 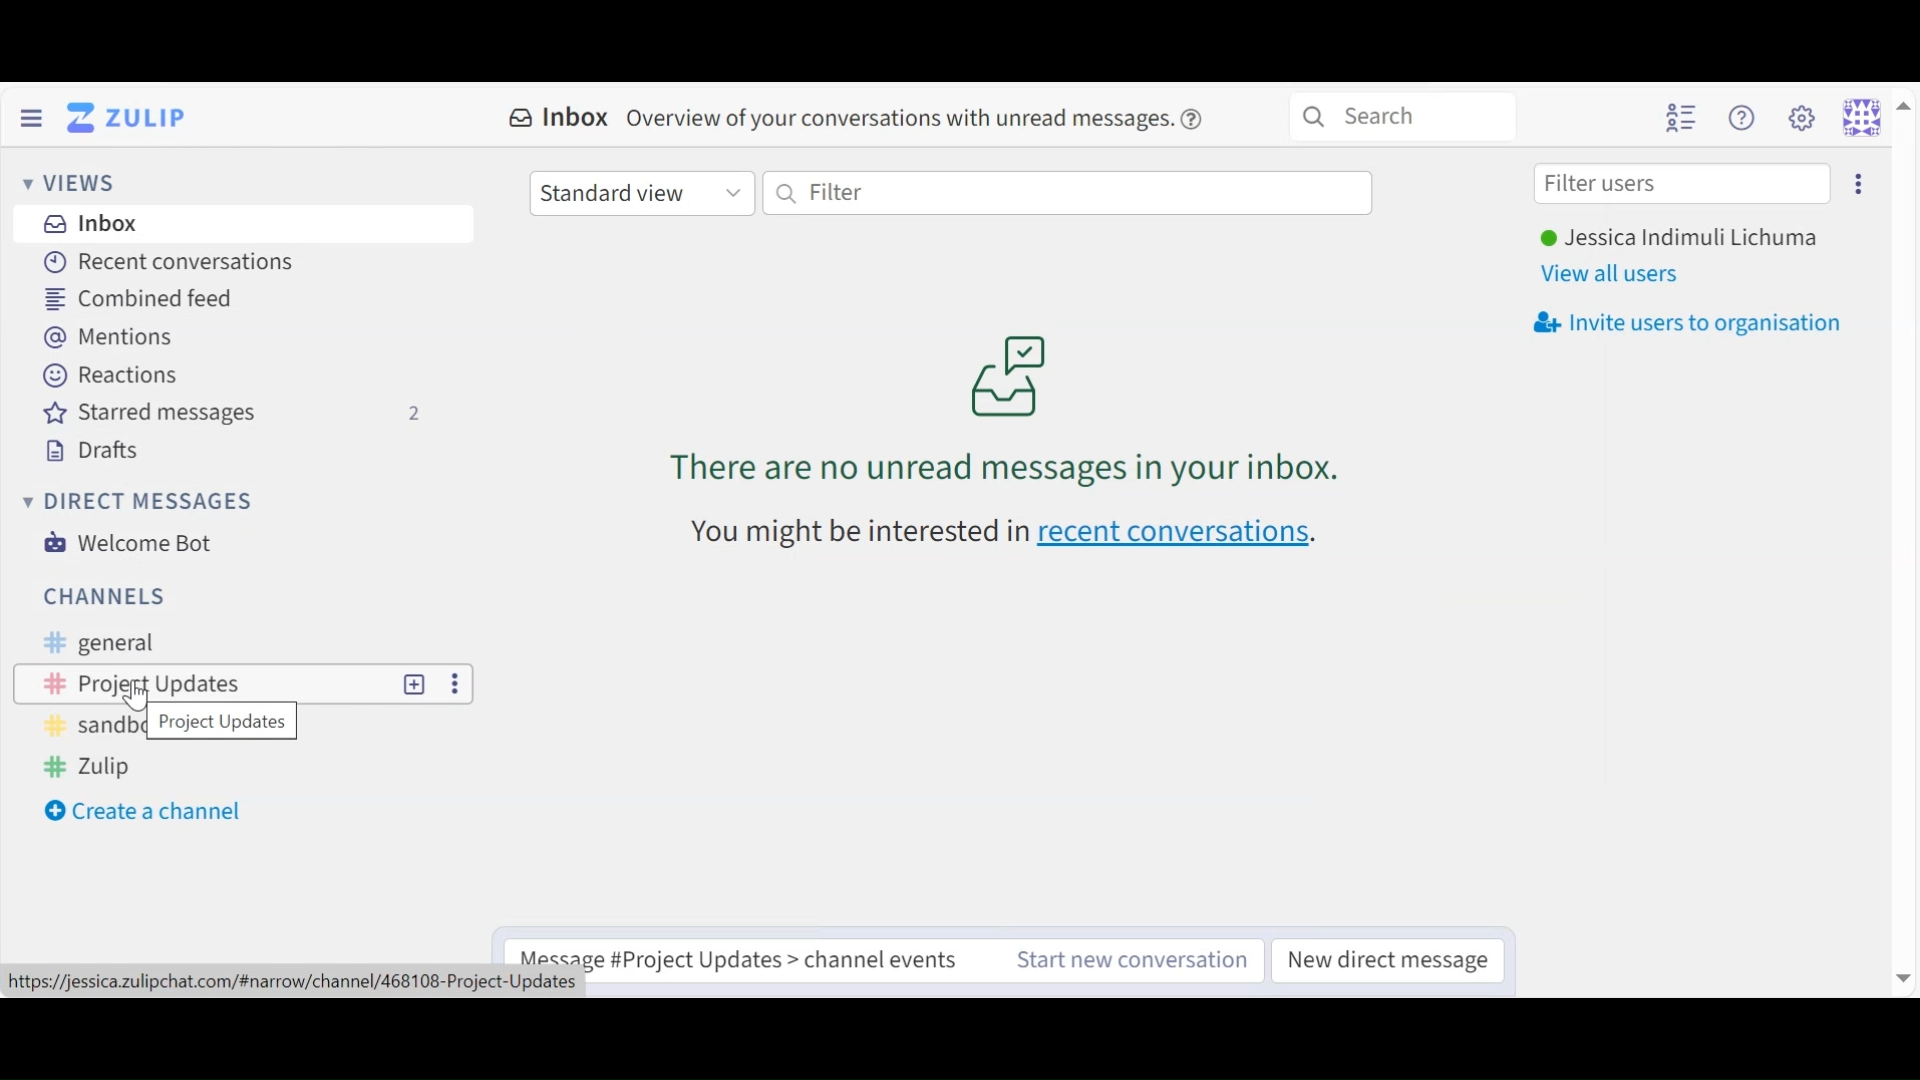 What do you see at coordinates (900, 120) in the screenshot?
I see `overview of conversations` at bounding box center [900, 120].